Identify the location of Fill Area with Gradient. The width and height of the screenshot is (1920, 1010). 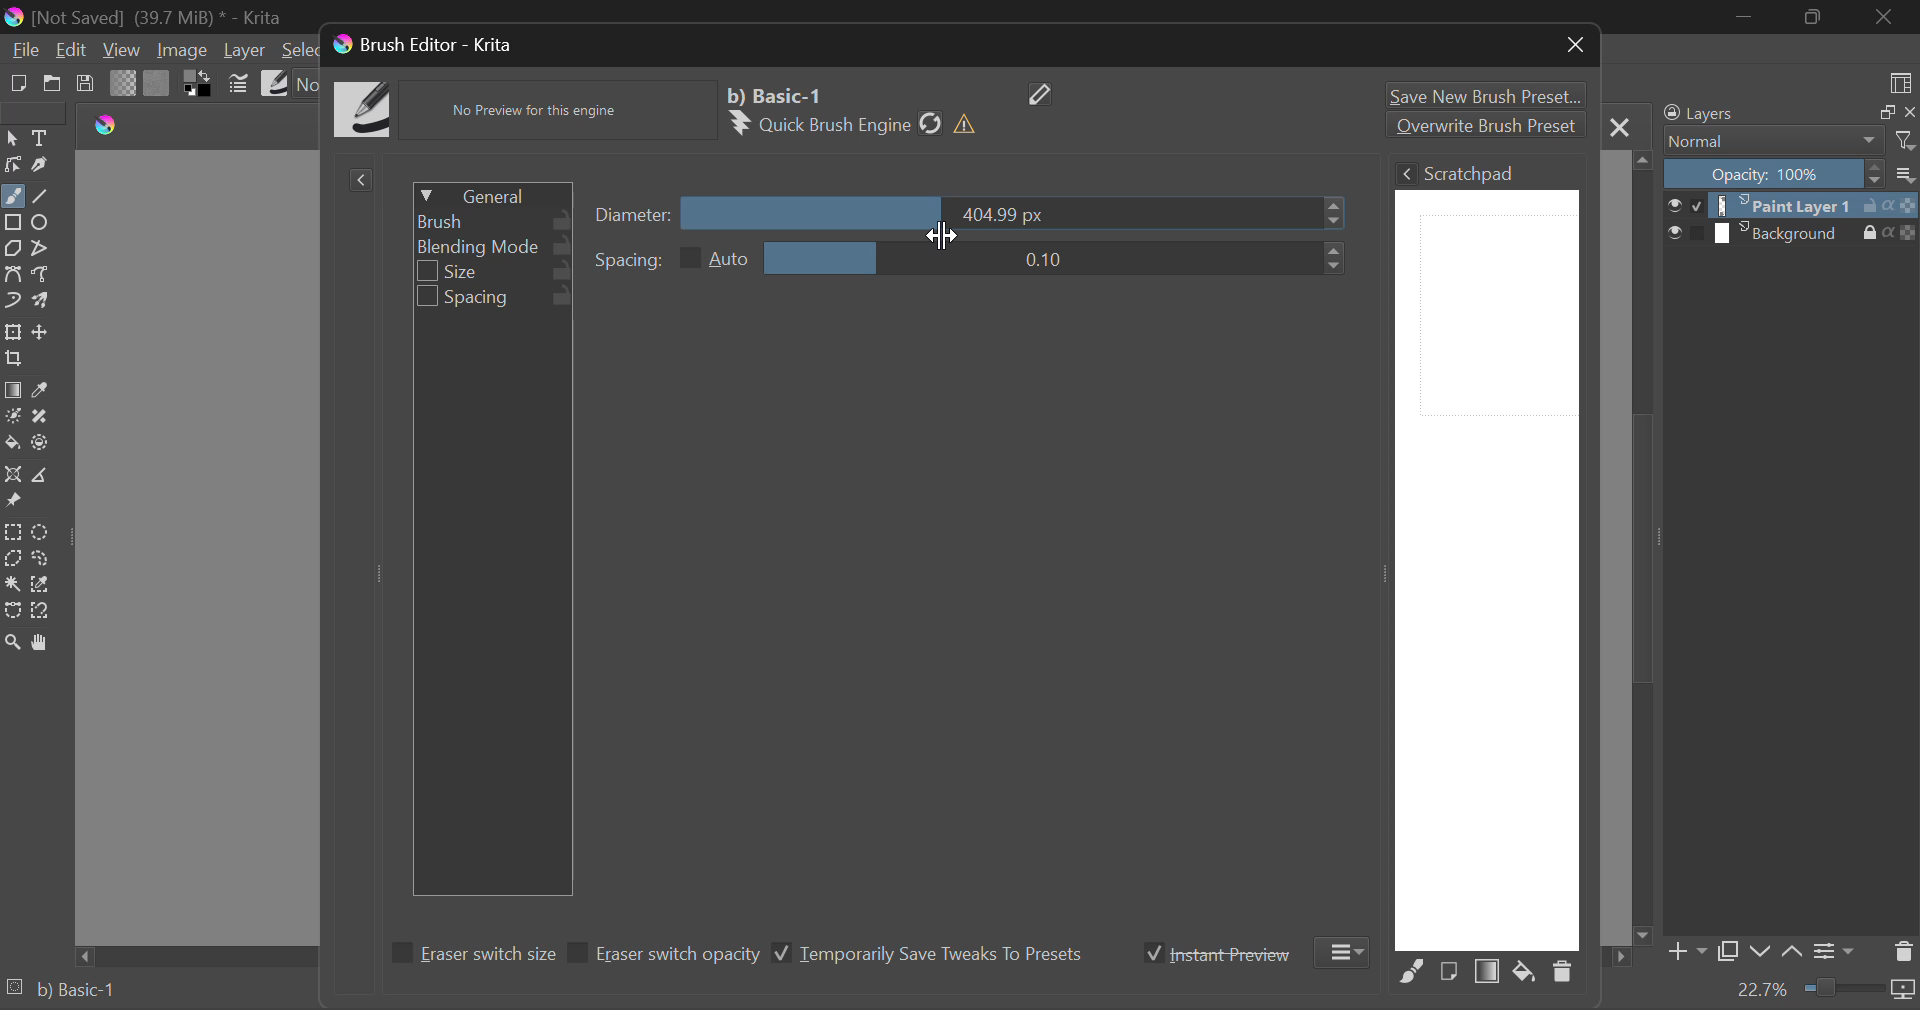
(1488, 973).